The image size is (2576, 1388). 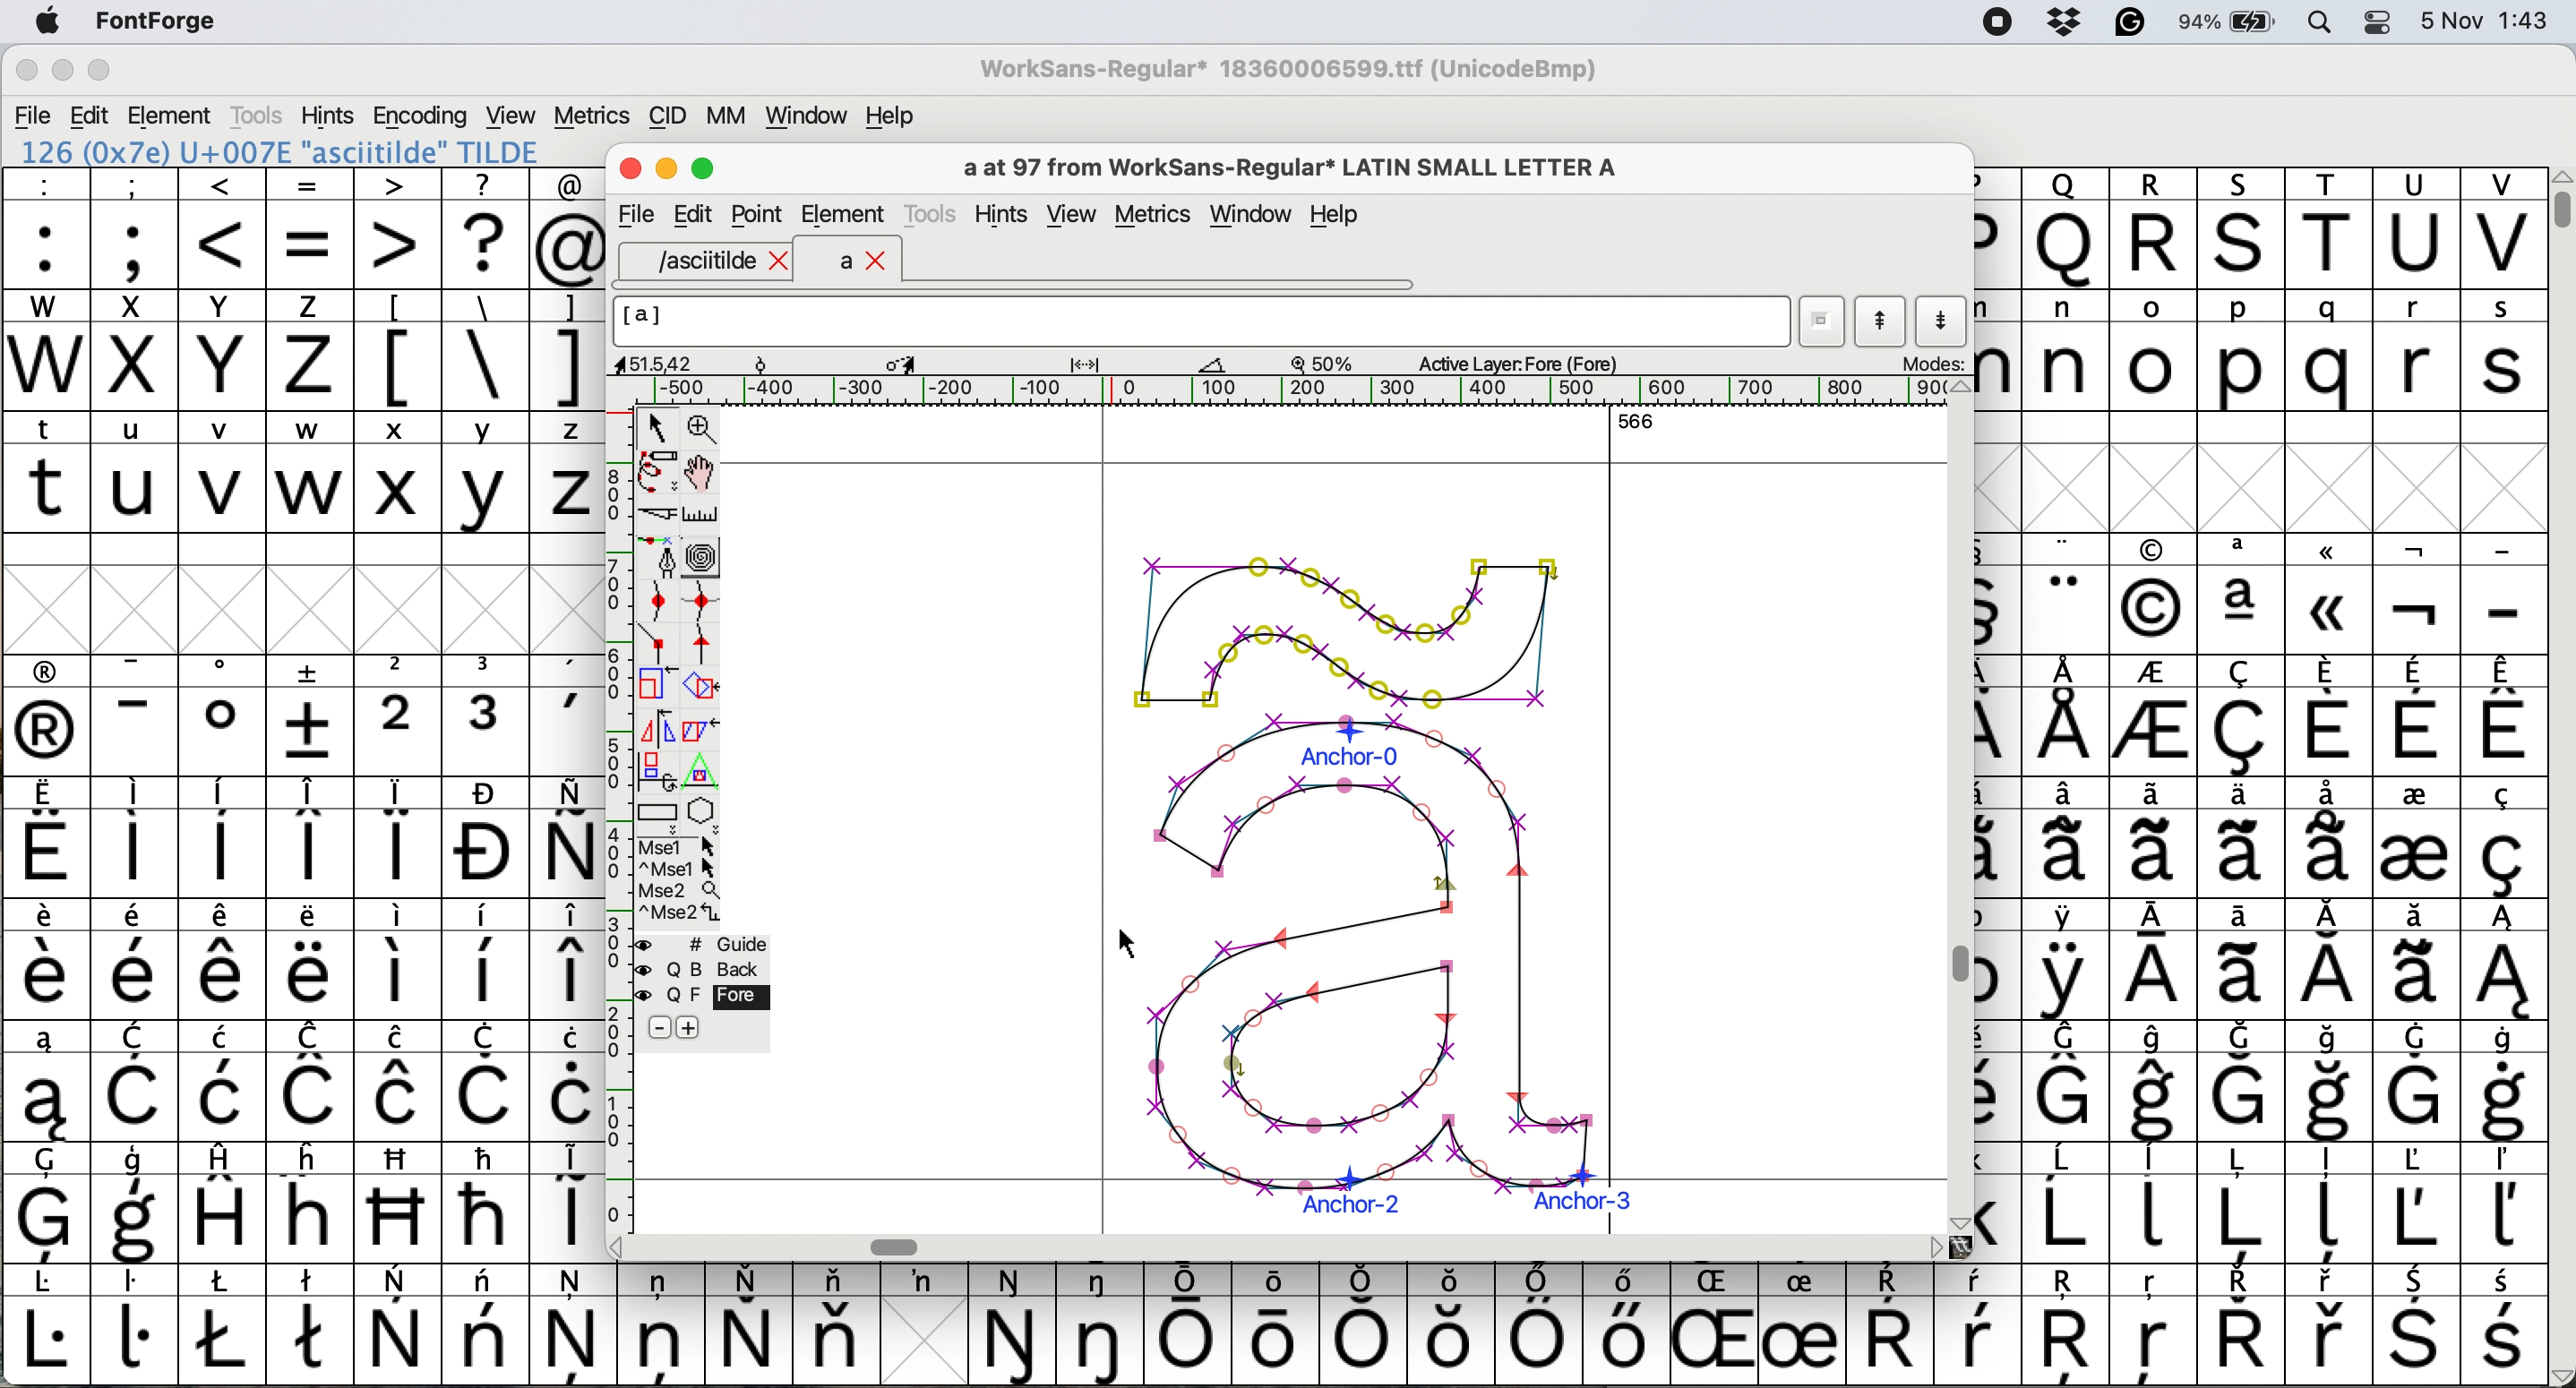 What do you see at coordinates (2244, 228) in the screenshot?
I see `` at bounding box center [2244, 228].